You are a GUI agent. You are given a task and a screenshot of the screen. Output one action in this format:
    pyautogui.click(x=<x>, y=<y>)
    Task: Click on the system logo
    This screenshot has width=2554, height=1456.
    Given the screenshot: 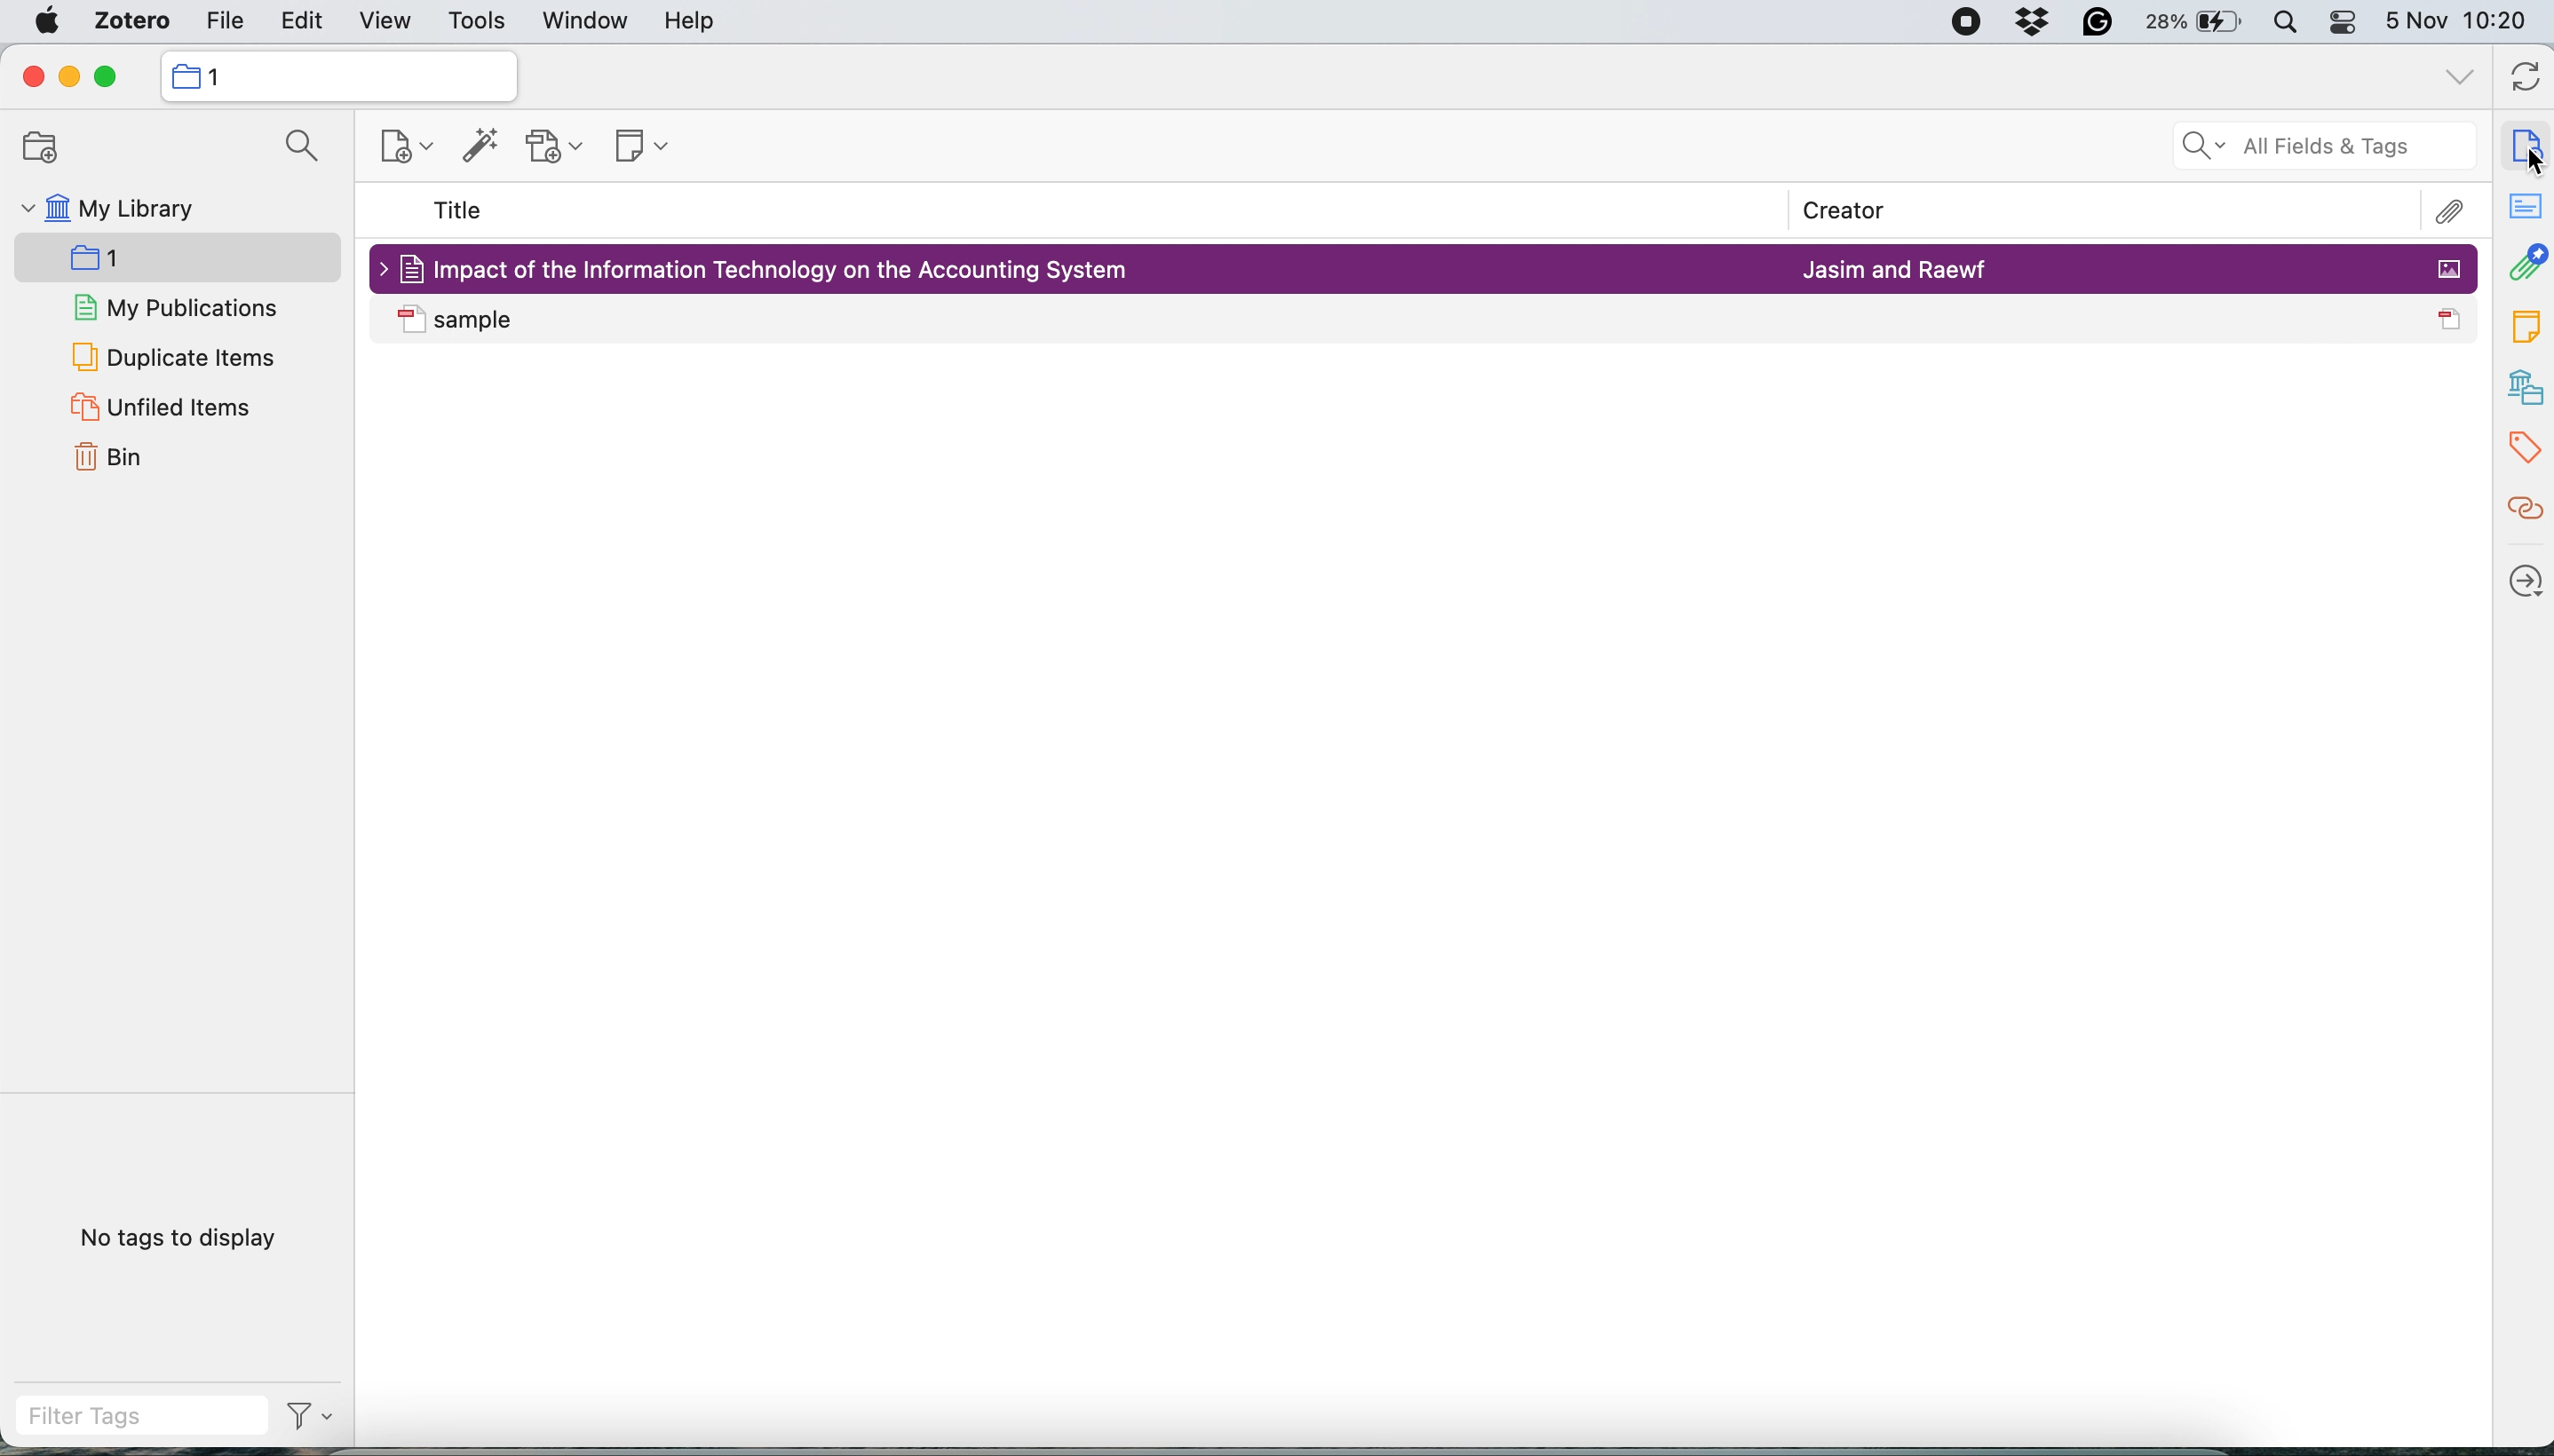 What is the action you would take?
    pyautogui.click(x=44, y=22)
    